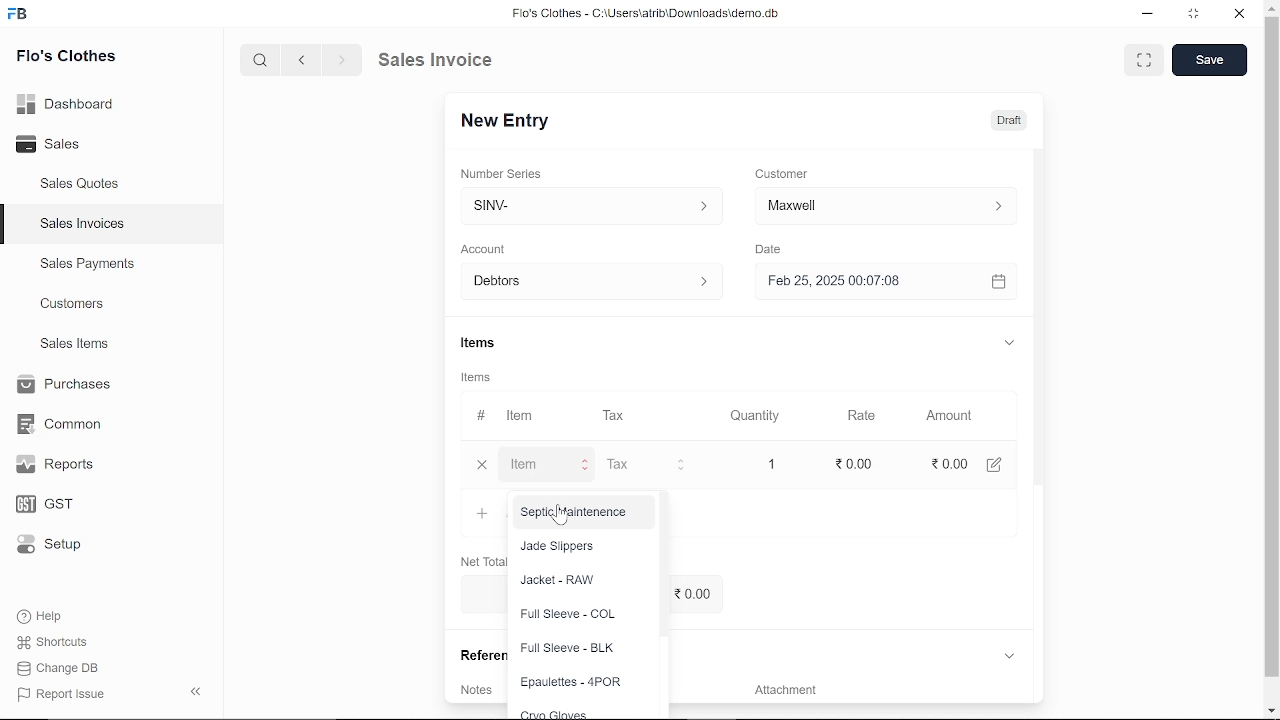  What do you see at coordinates (1150, 16) in the screenshot?
I see `minimize` at bounding box center [1150, 16].